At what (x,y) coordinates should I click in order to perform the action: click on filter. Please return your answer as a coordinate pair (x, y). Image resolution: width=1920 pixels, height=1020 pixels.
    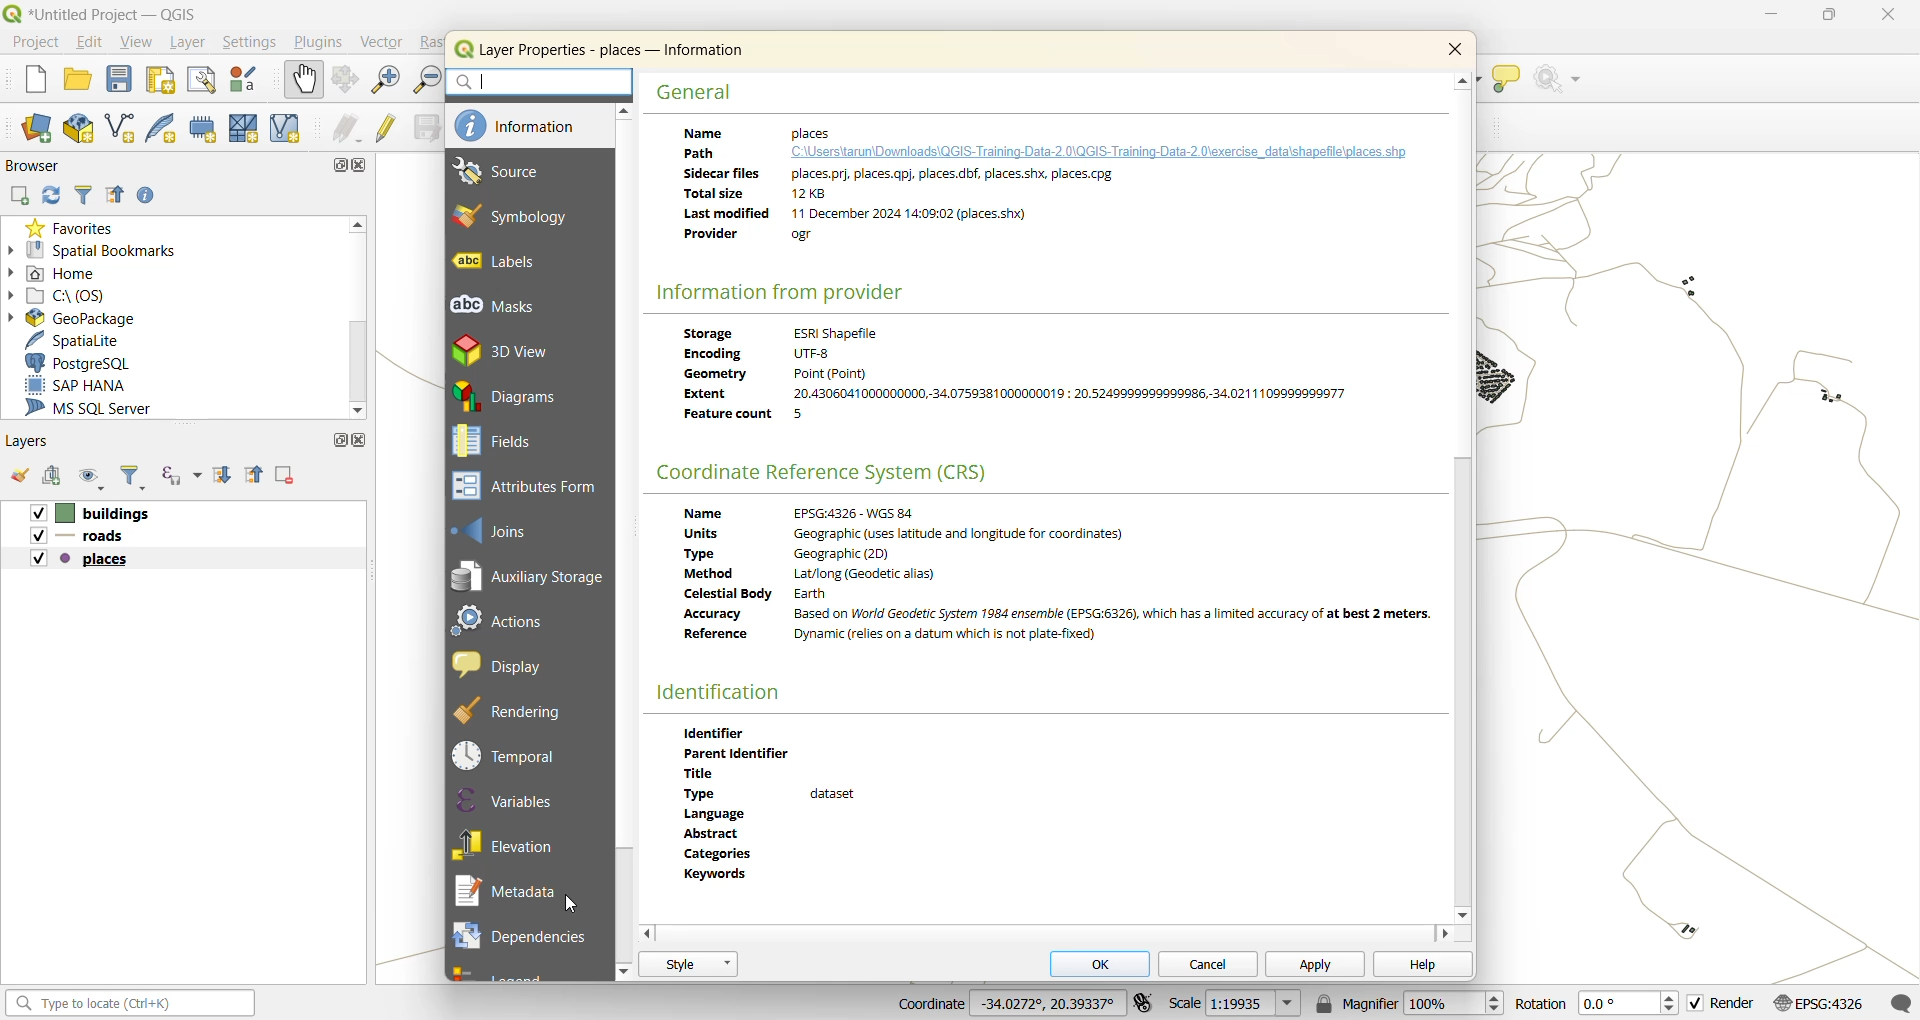
    Looking at the image, I should click on (131, 477).